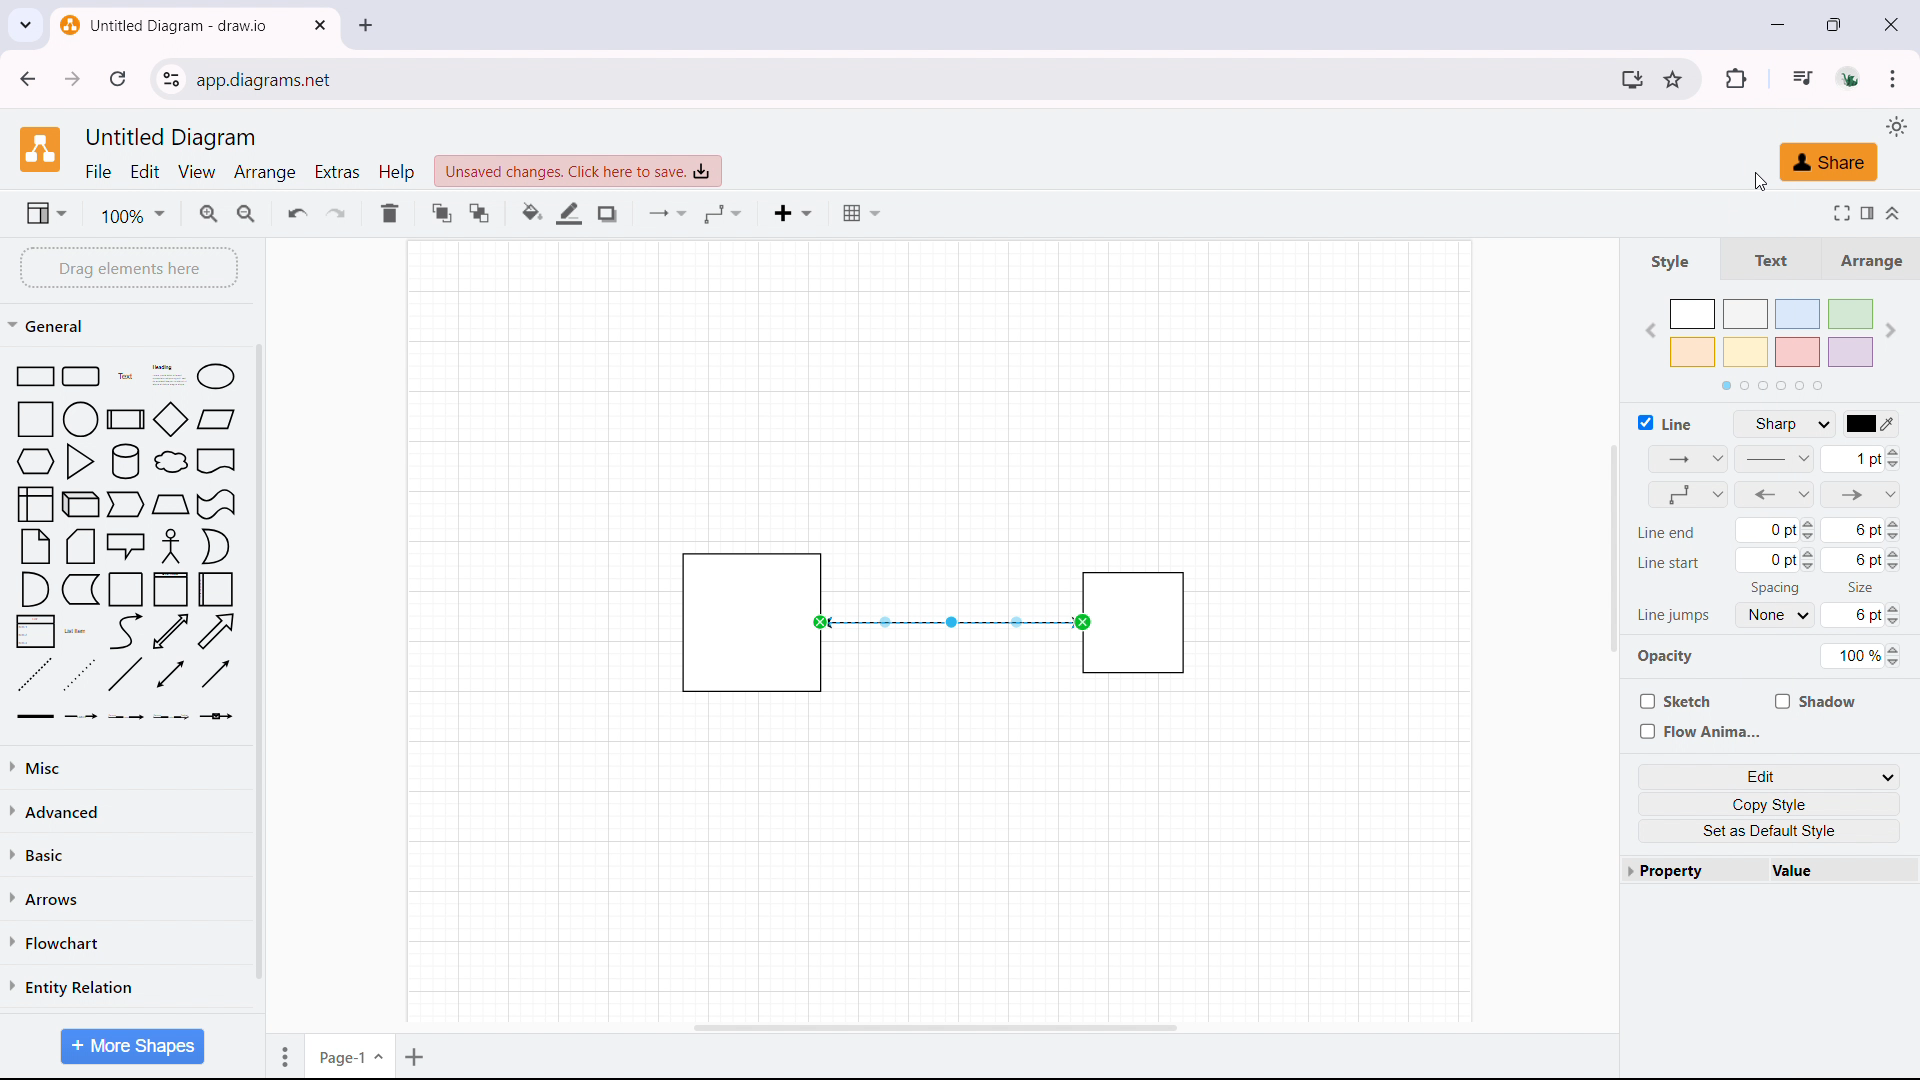 The width and height of the screenshot is (1920, 1080). I want to click on object 2 is highlighted, so click(1138, 623).